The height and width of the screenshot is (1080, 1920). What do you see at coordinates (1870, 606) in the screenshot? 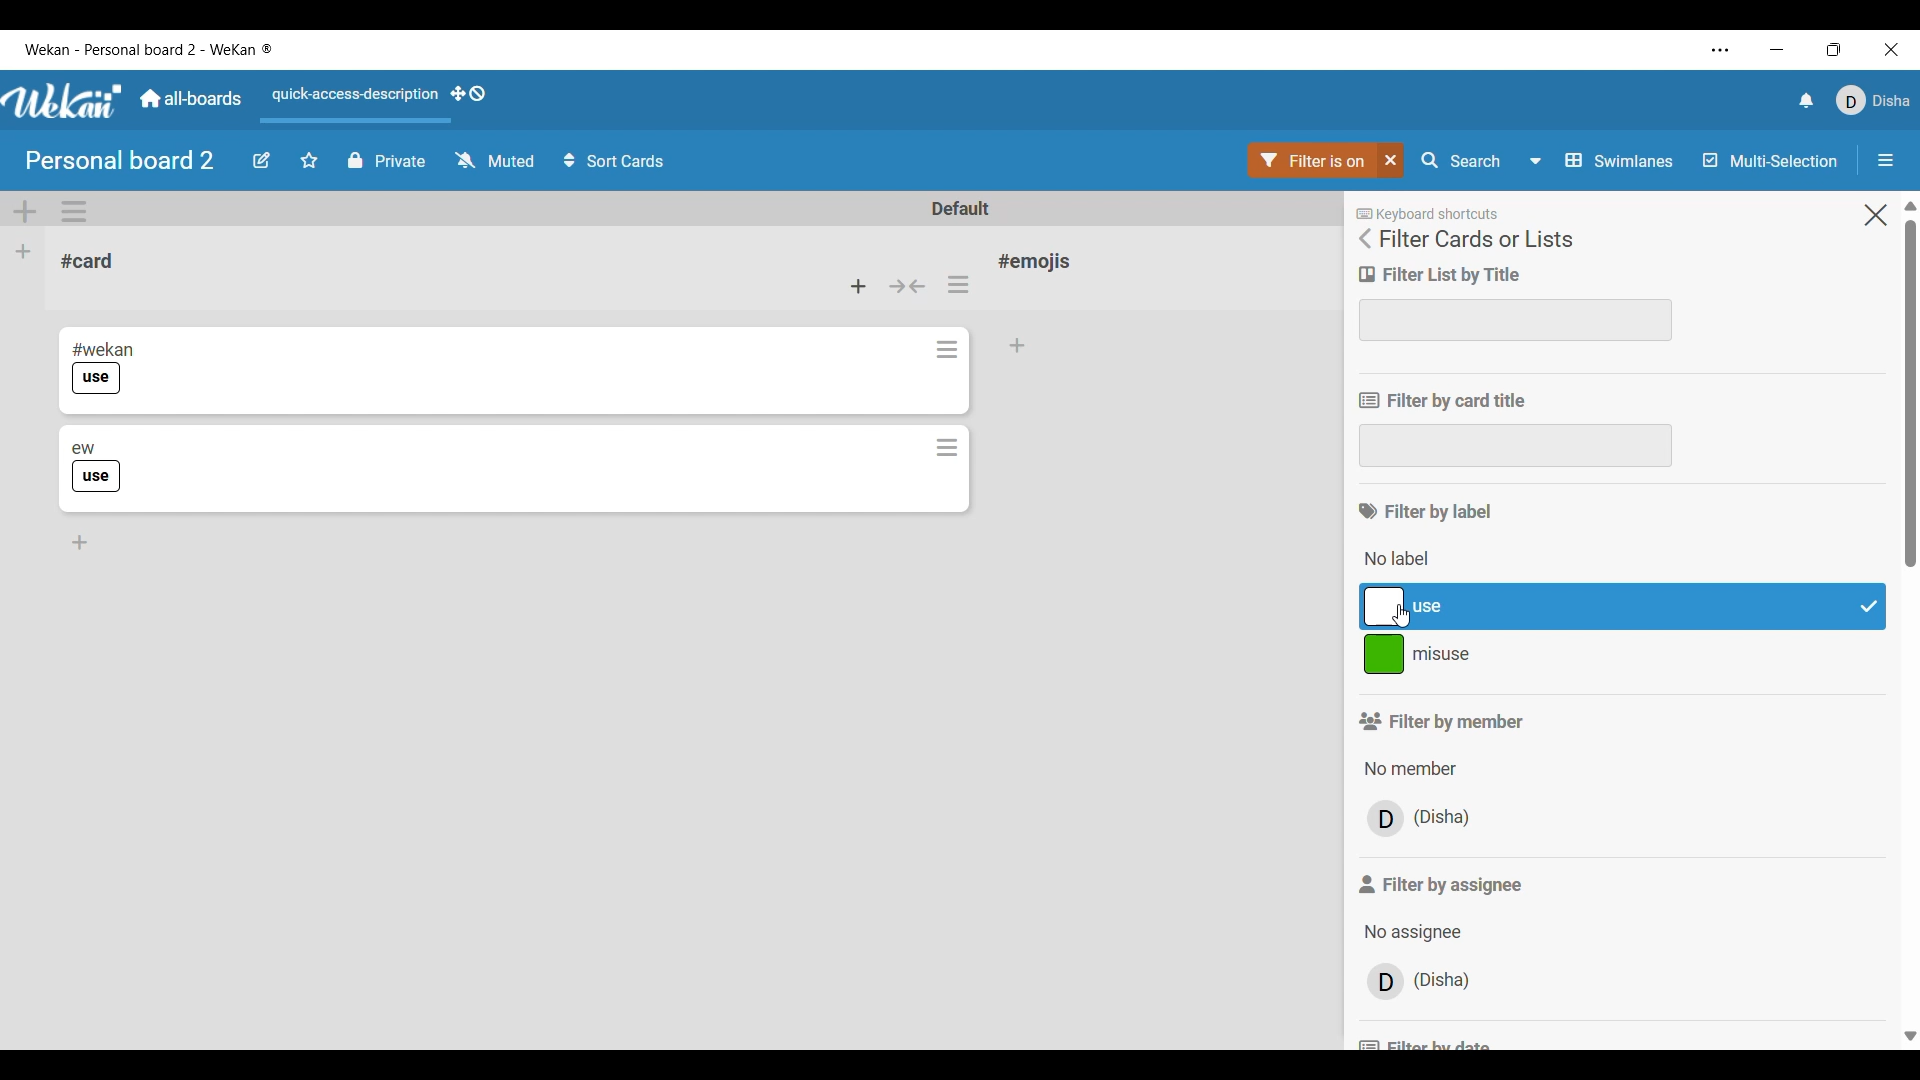
I see `Check mark indicates filter has been selected` at bounding box center [1870, 606].